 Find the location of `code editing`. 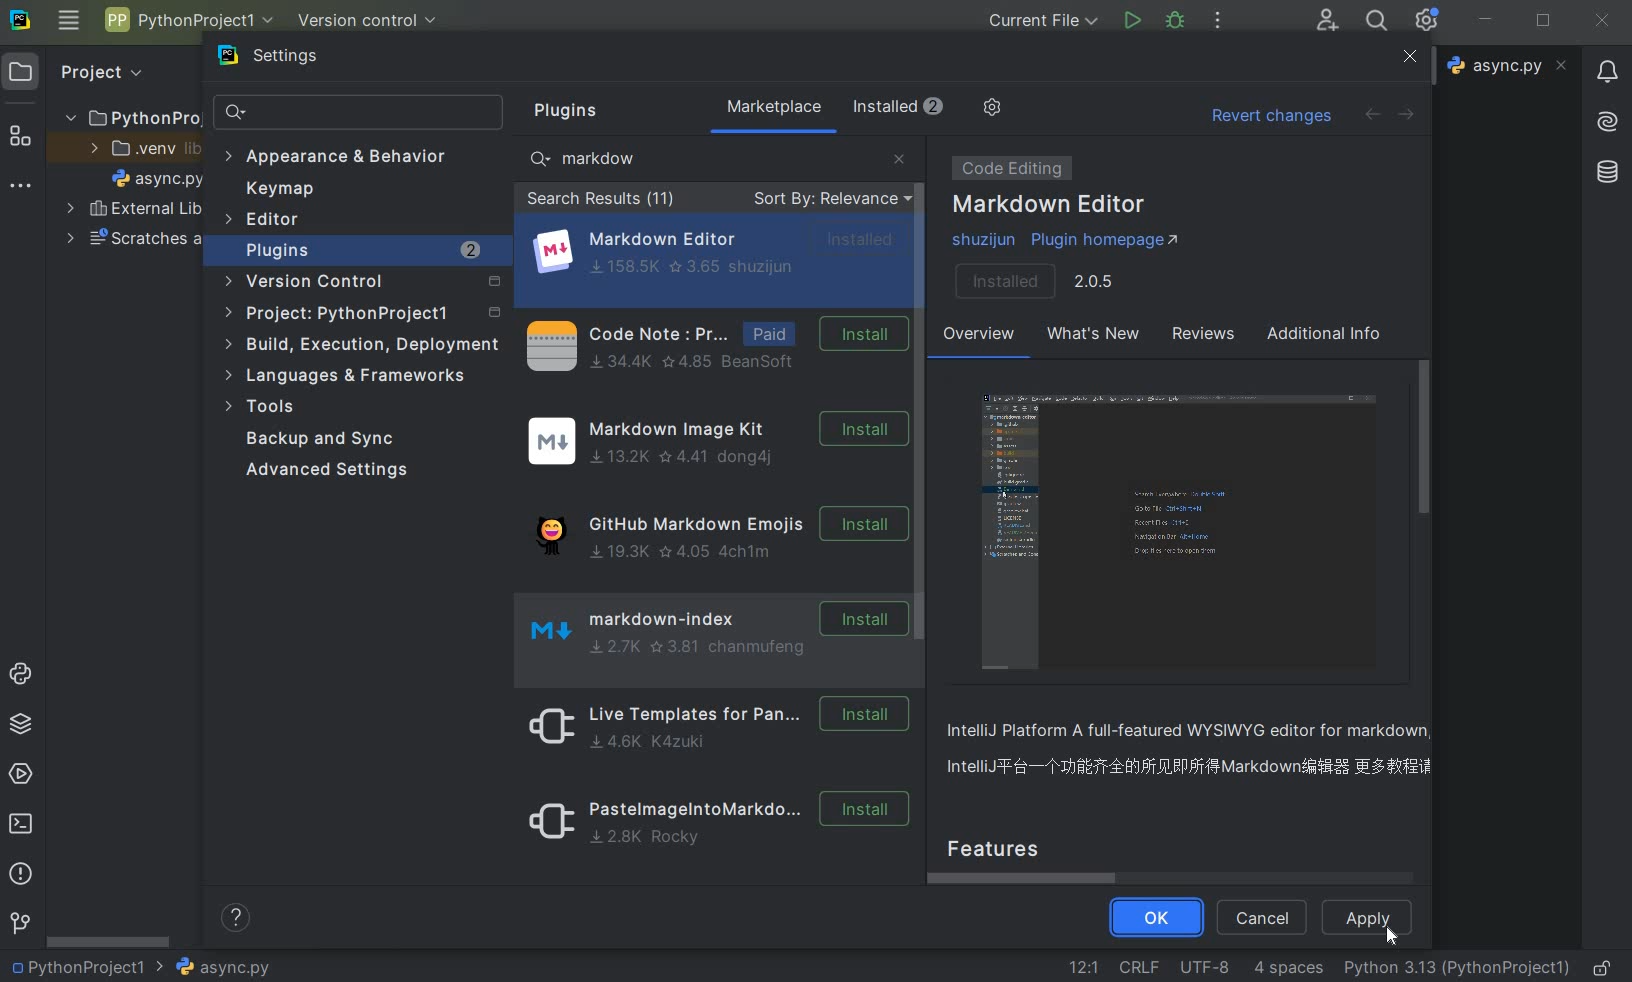

code editing is located at coordinates (1008, 168).